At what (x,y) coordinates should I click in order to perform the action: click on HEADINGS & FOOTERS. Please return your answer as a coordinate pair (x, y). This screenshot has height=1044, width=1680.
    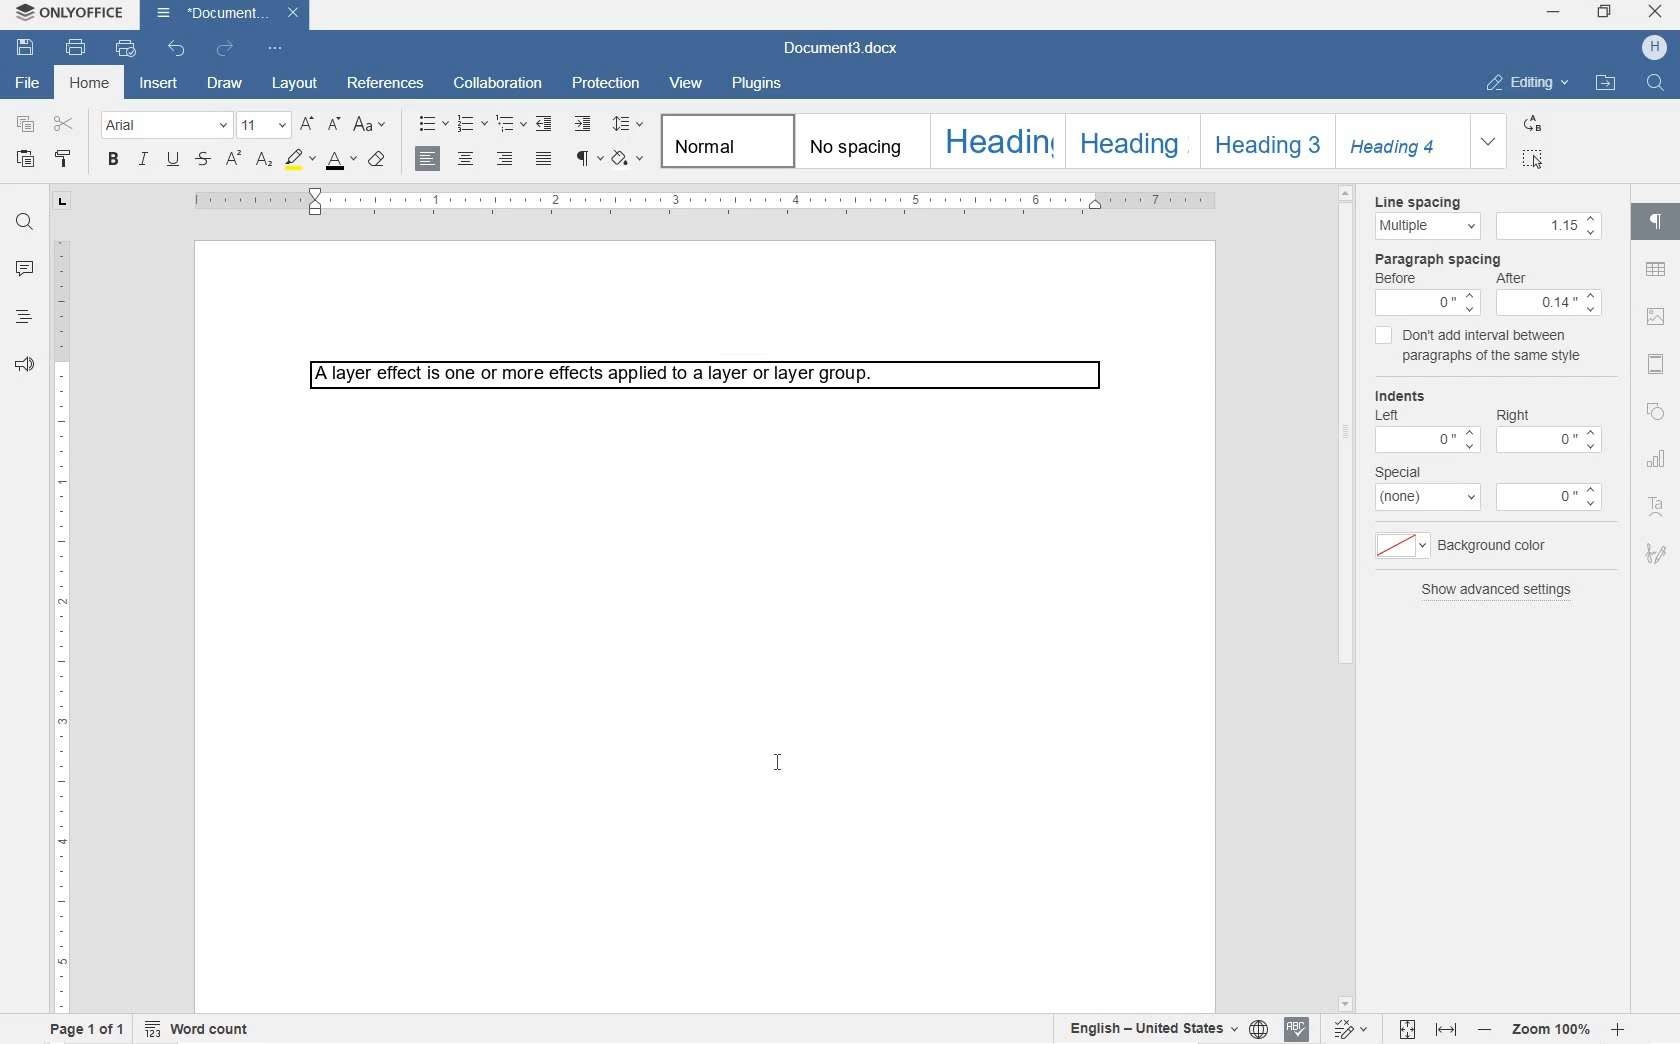
    Looking at the image, I should click on (1655, 363).